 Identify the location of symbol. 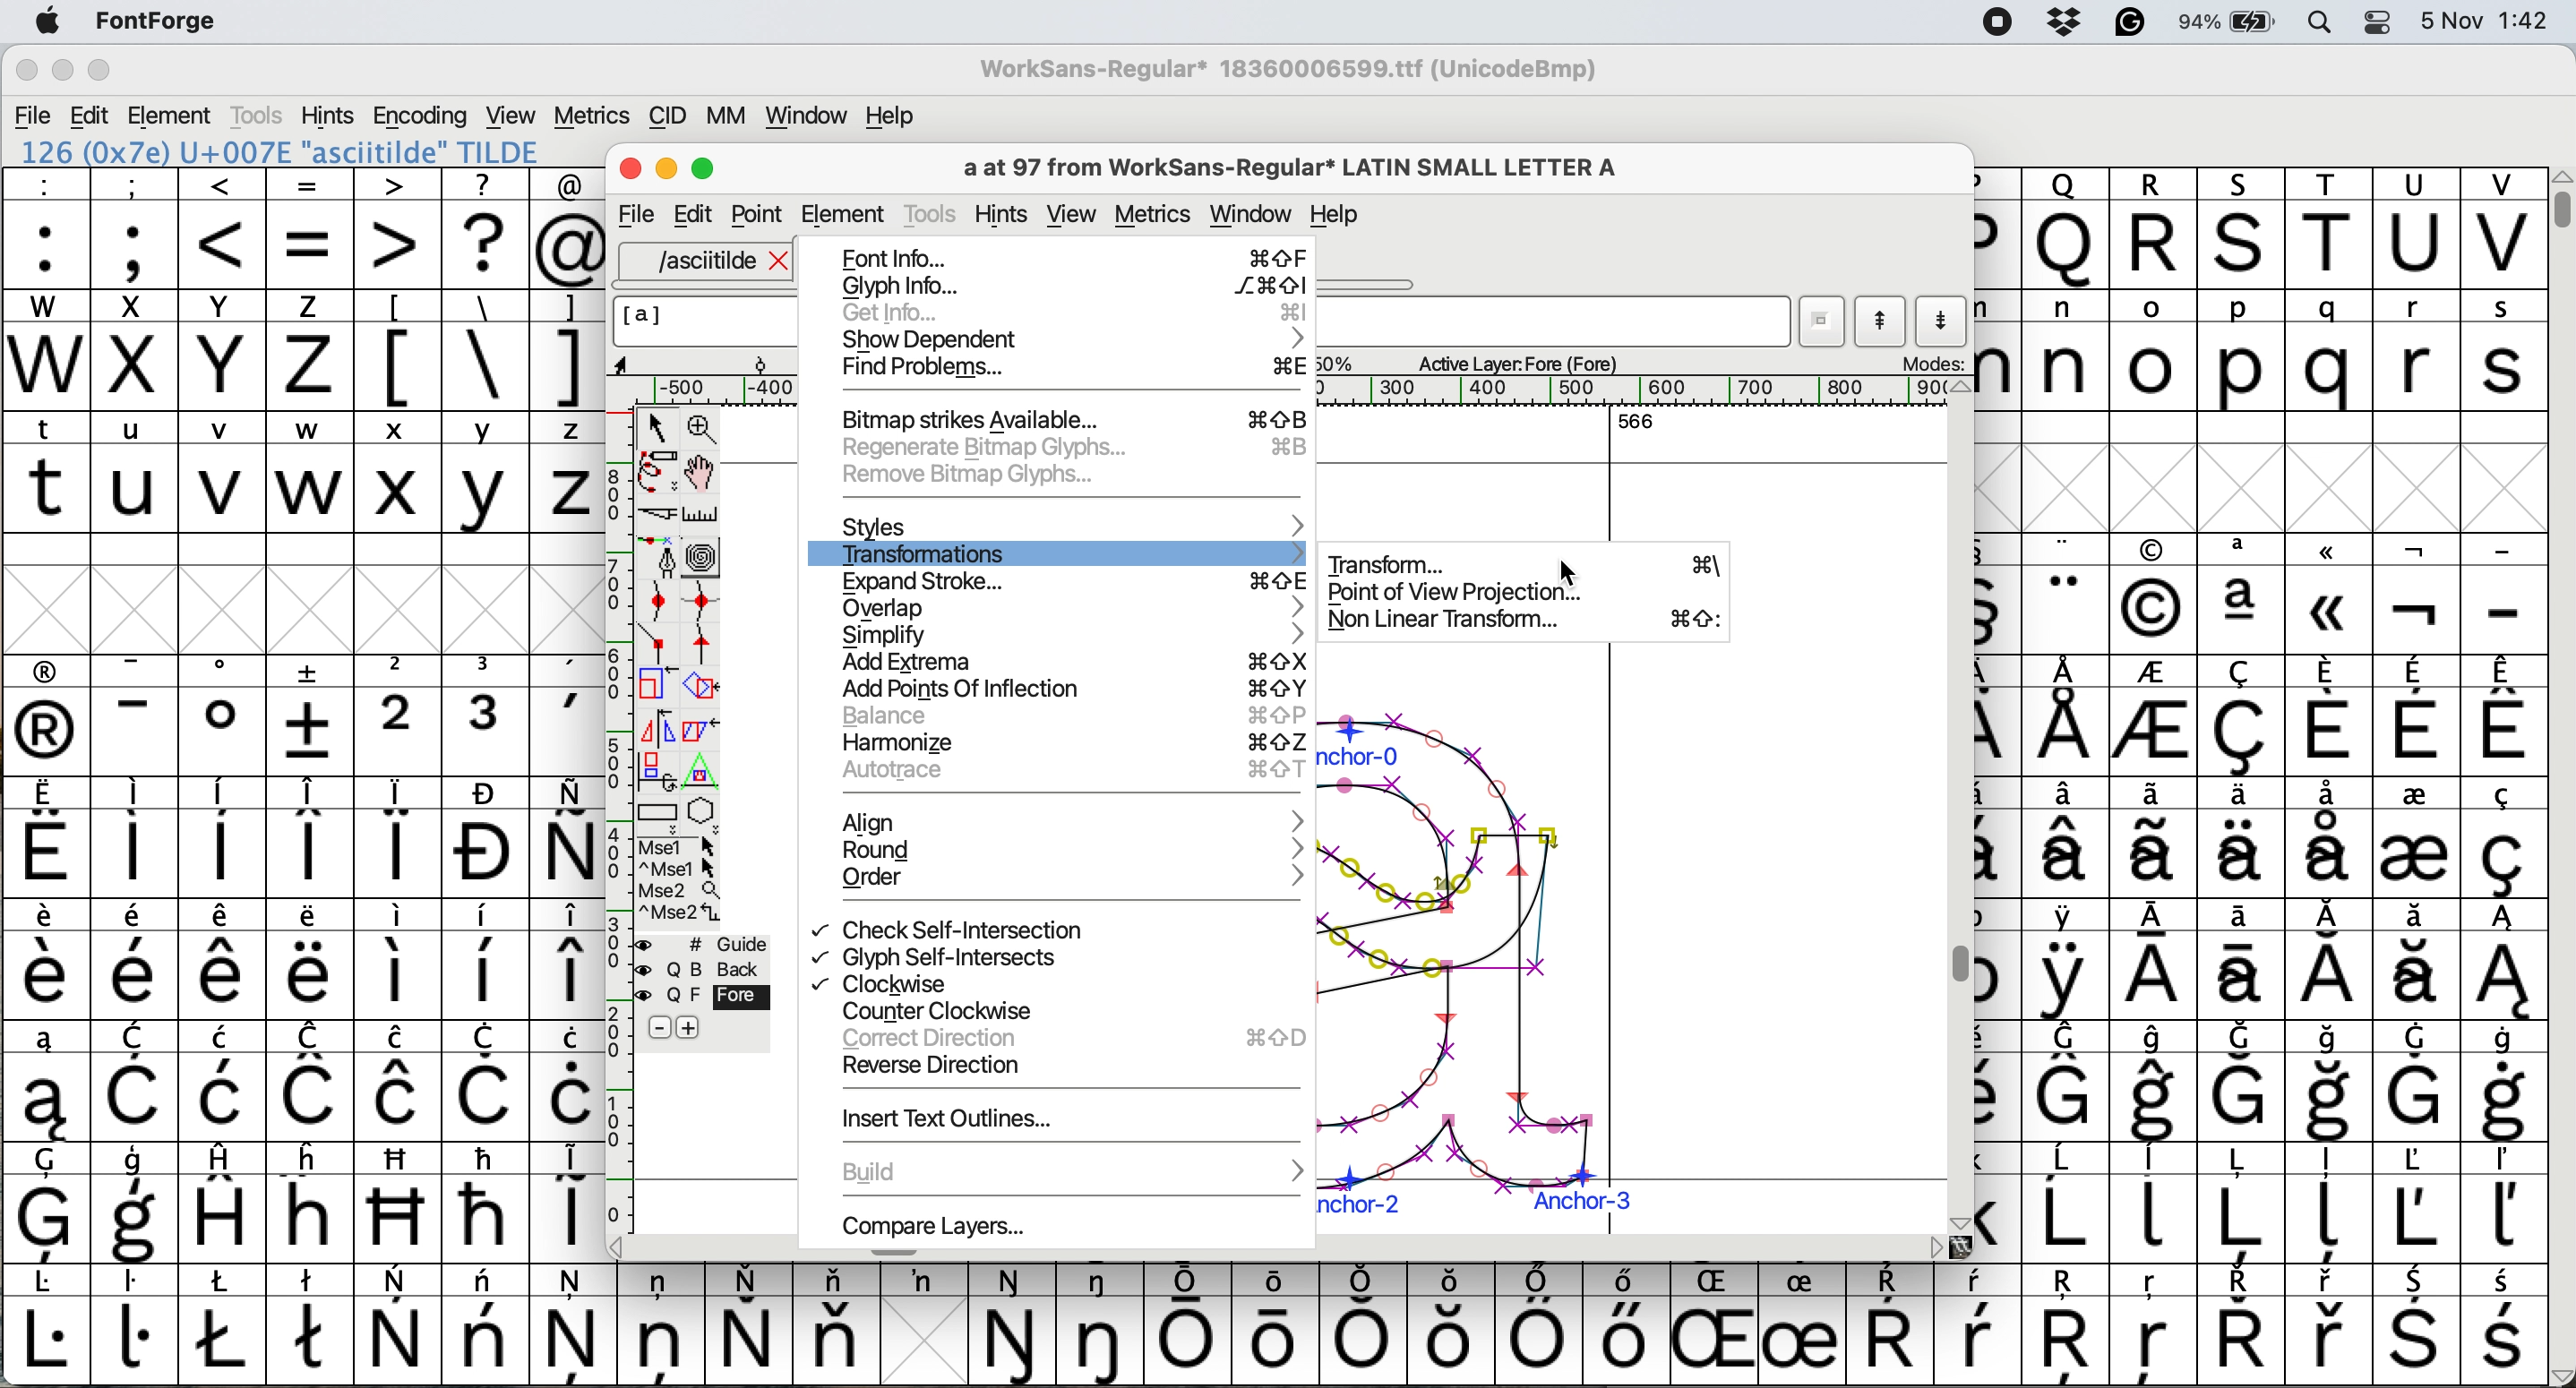
(310, 960).